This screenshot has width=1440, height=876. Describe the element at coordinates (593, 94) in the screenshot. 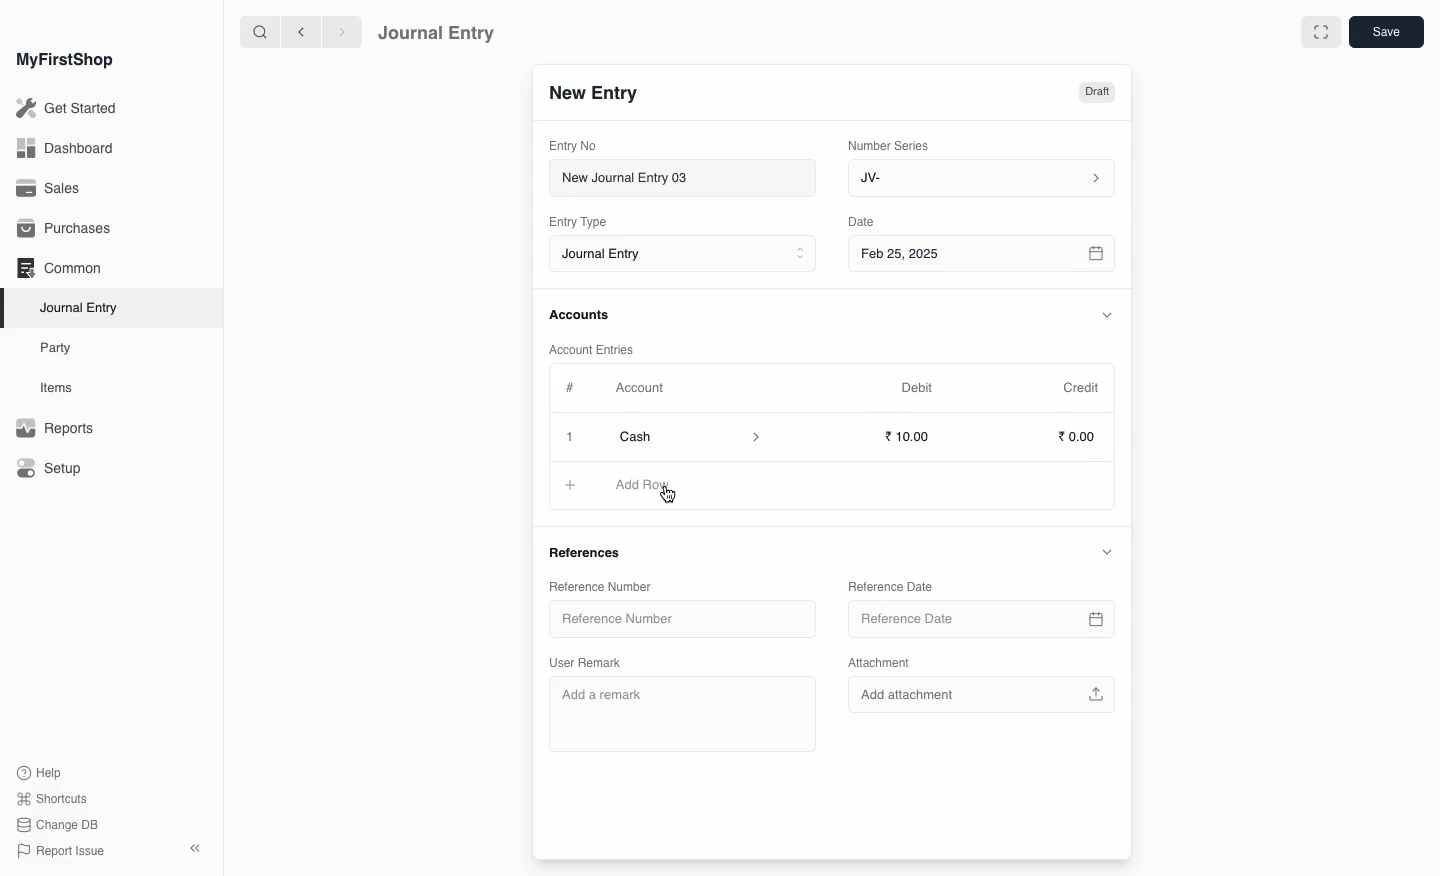

I see `New Entry` at that location.